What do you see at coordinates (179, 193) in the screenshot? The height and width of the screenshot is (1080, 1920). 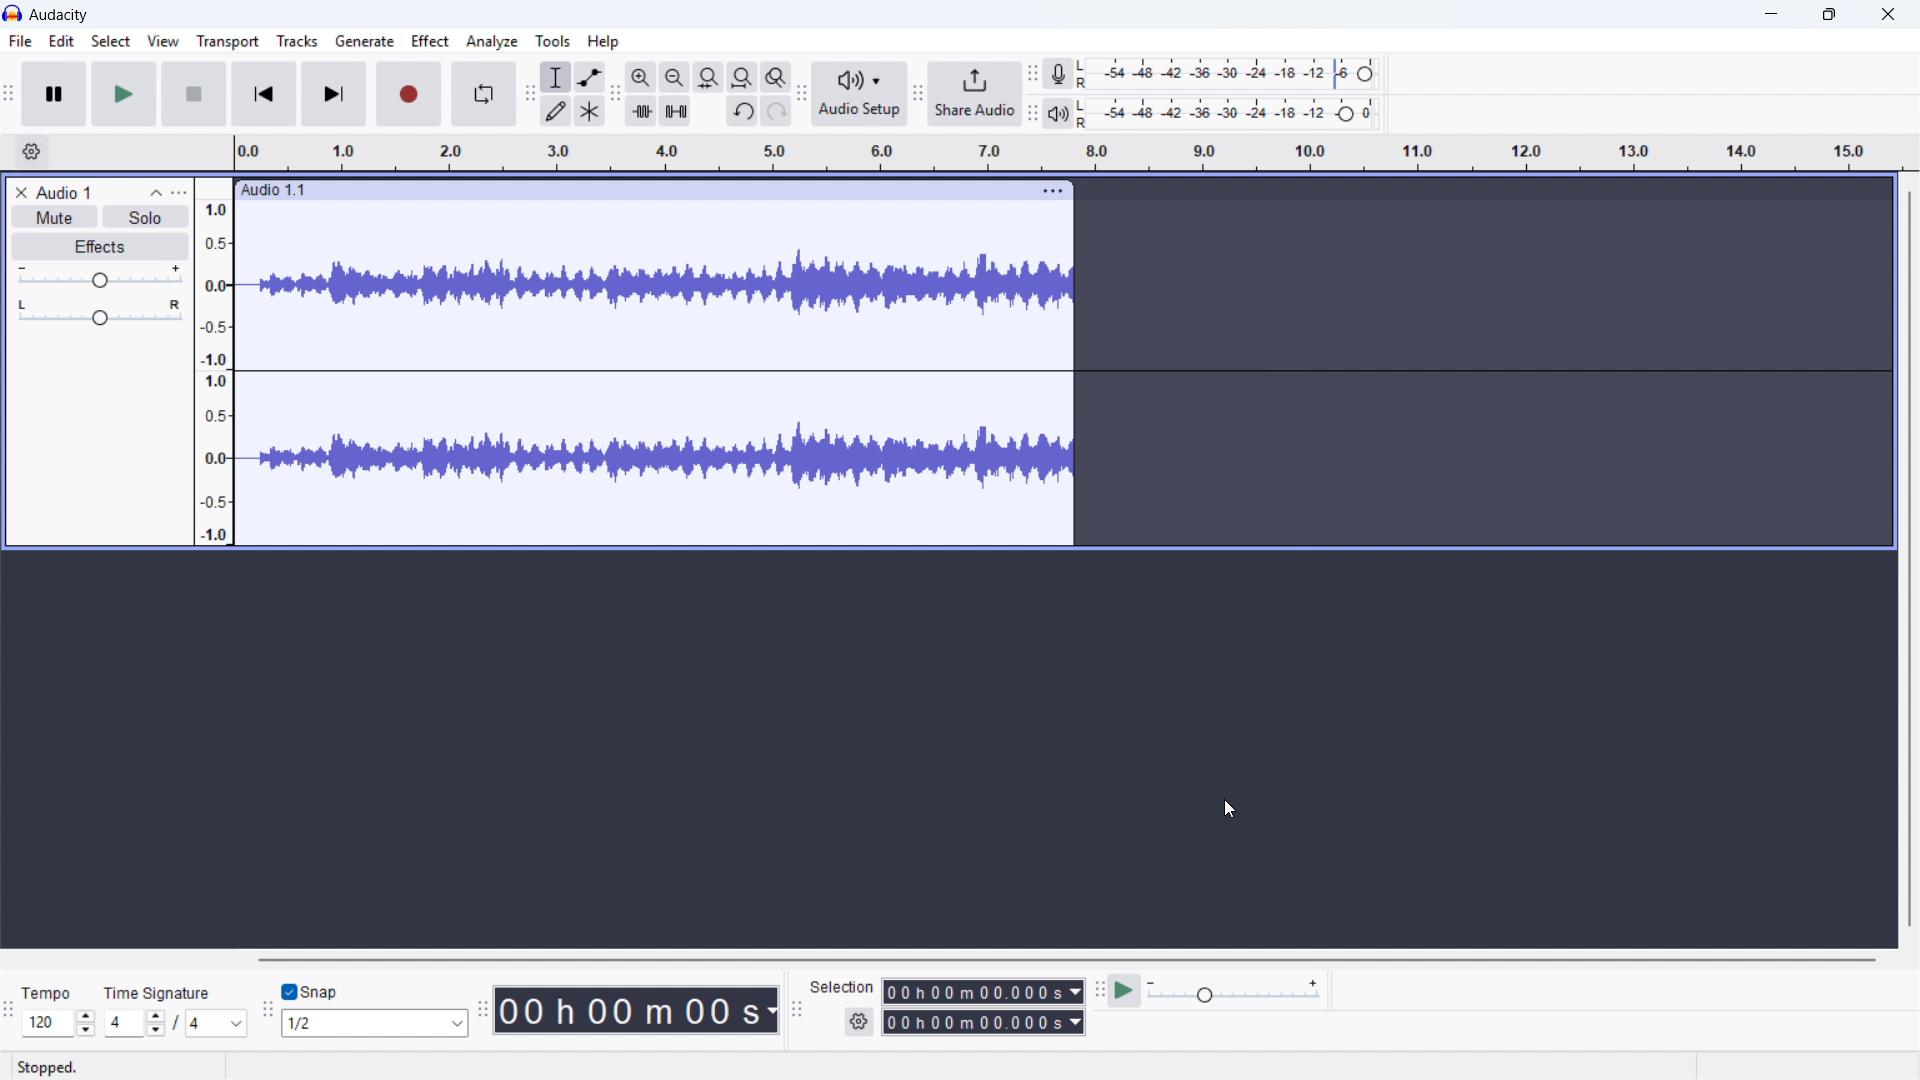 I see `Track control panel menu ` at bounding box center [179, 193].